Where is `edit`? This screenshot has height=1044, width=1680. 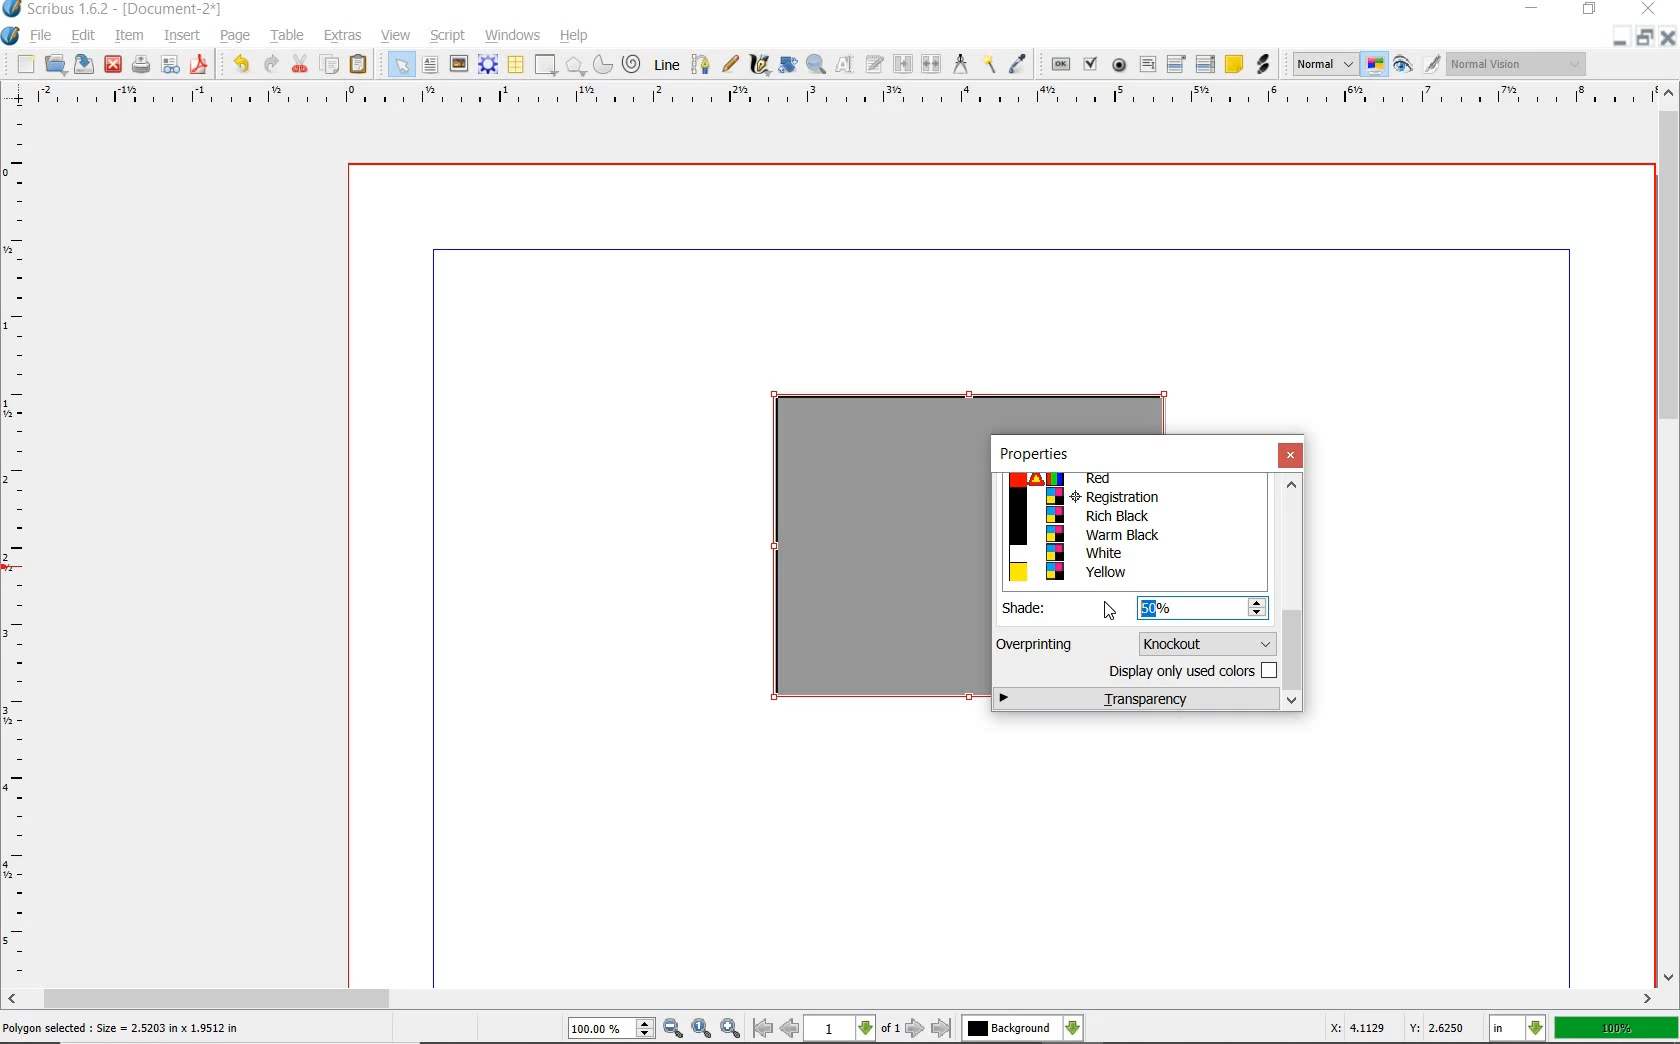 edit is located at coordinates (83, 36).